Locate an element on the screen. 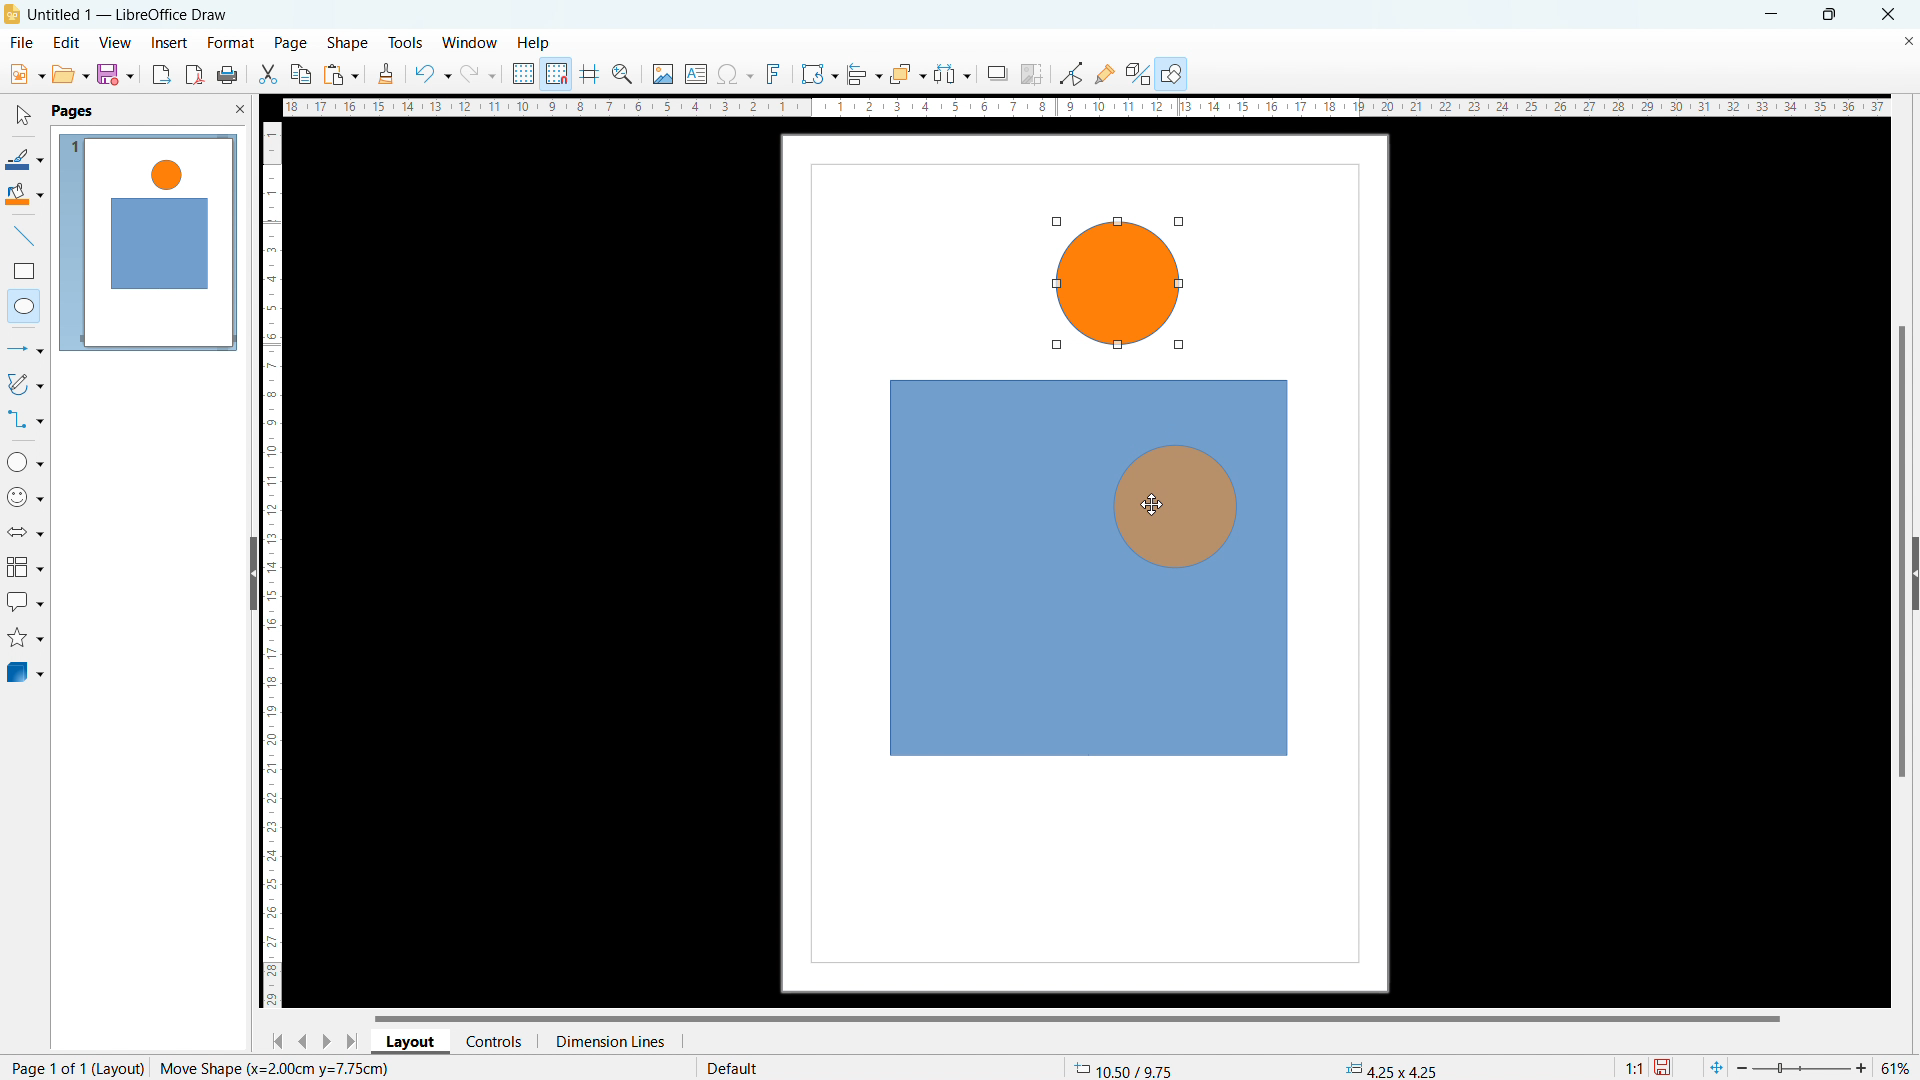 The image size is (1920, 1080). select is located at coordinates (21, 116).